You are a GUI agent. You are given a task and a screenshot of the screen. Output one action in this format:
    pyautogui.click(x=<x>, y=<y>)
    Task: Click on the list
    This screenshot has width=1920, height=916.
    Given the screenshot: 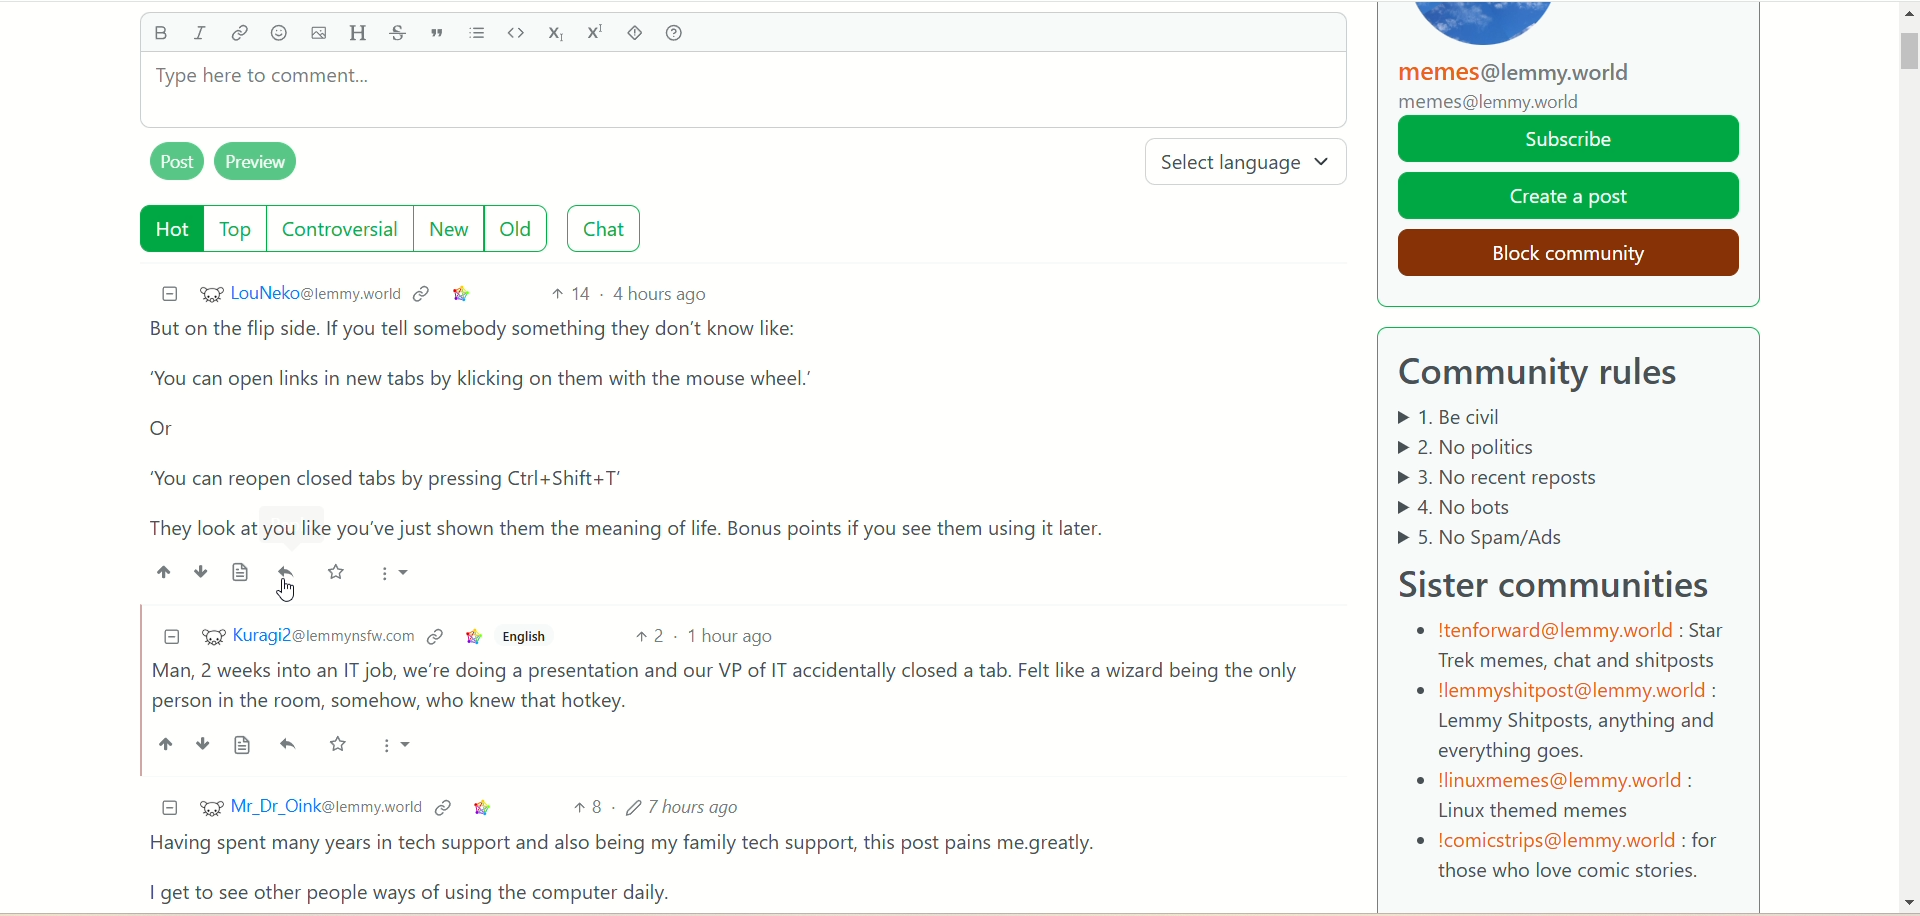 What is the action you would take?
    pyautogui.click(x=481, y=34)
    